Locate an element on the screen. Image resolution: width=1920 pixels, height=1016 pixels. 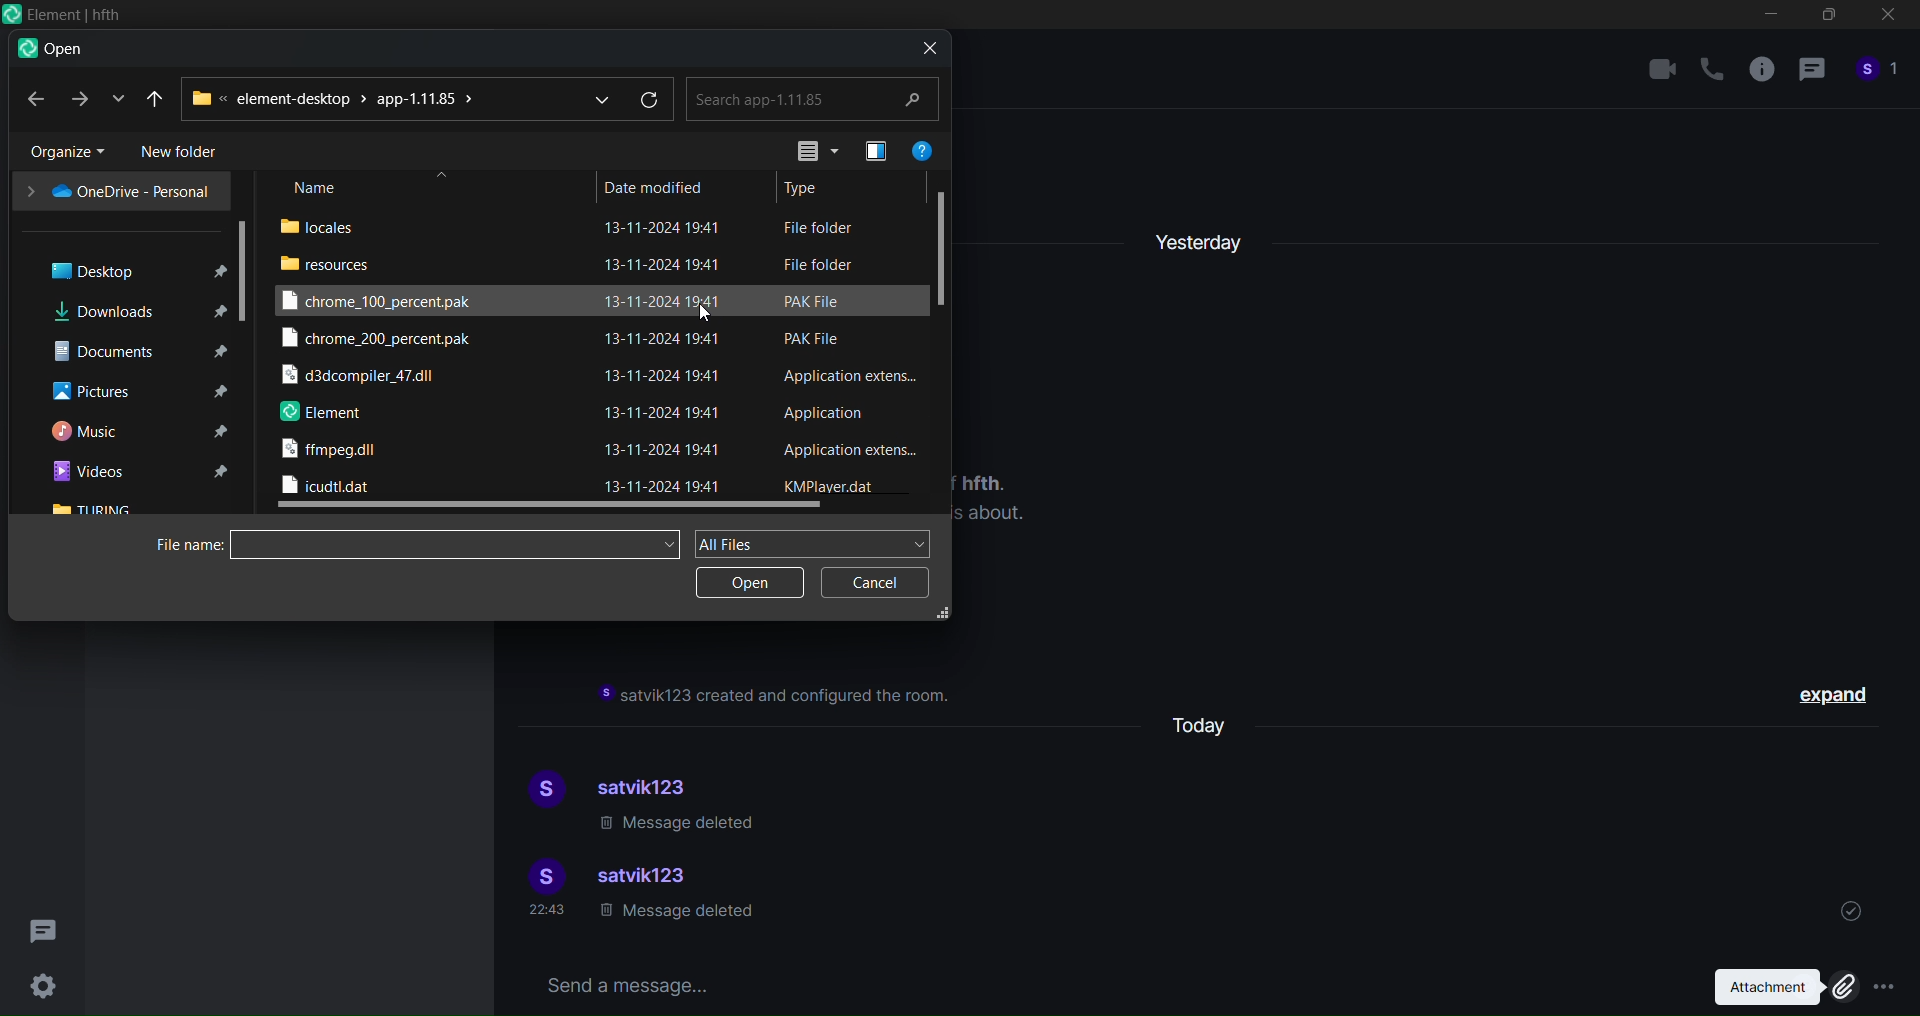
yesterday is located at coordinates (1201, 236).